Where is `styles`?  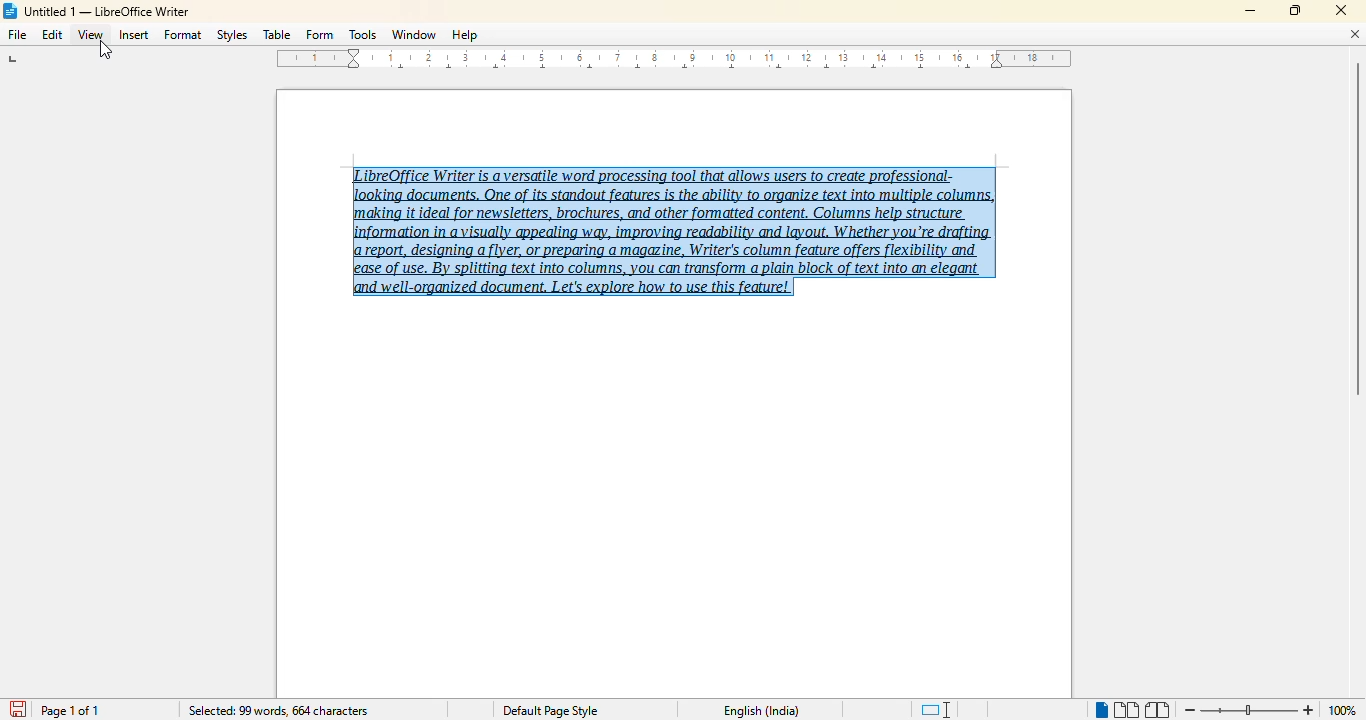
styles is located at coordinates (232, 35).